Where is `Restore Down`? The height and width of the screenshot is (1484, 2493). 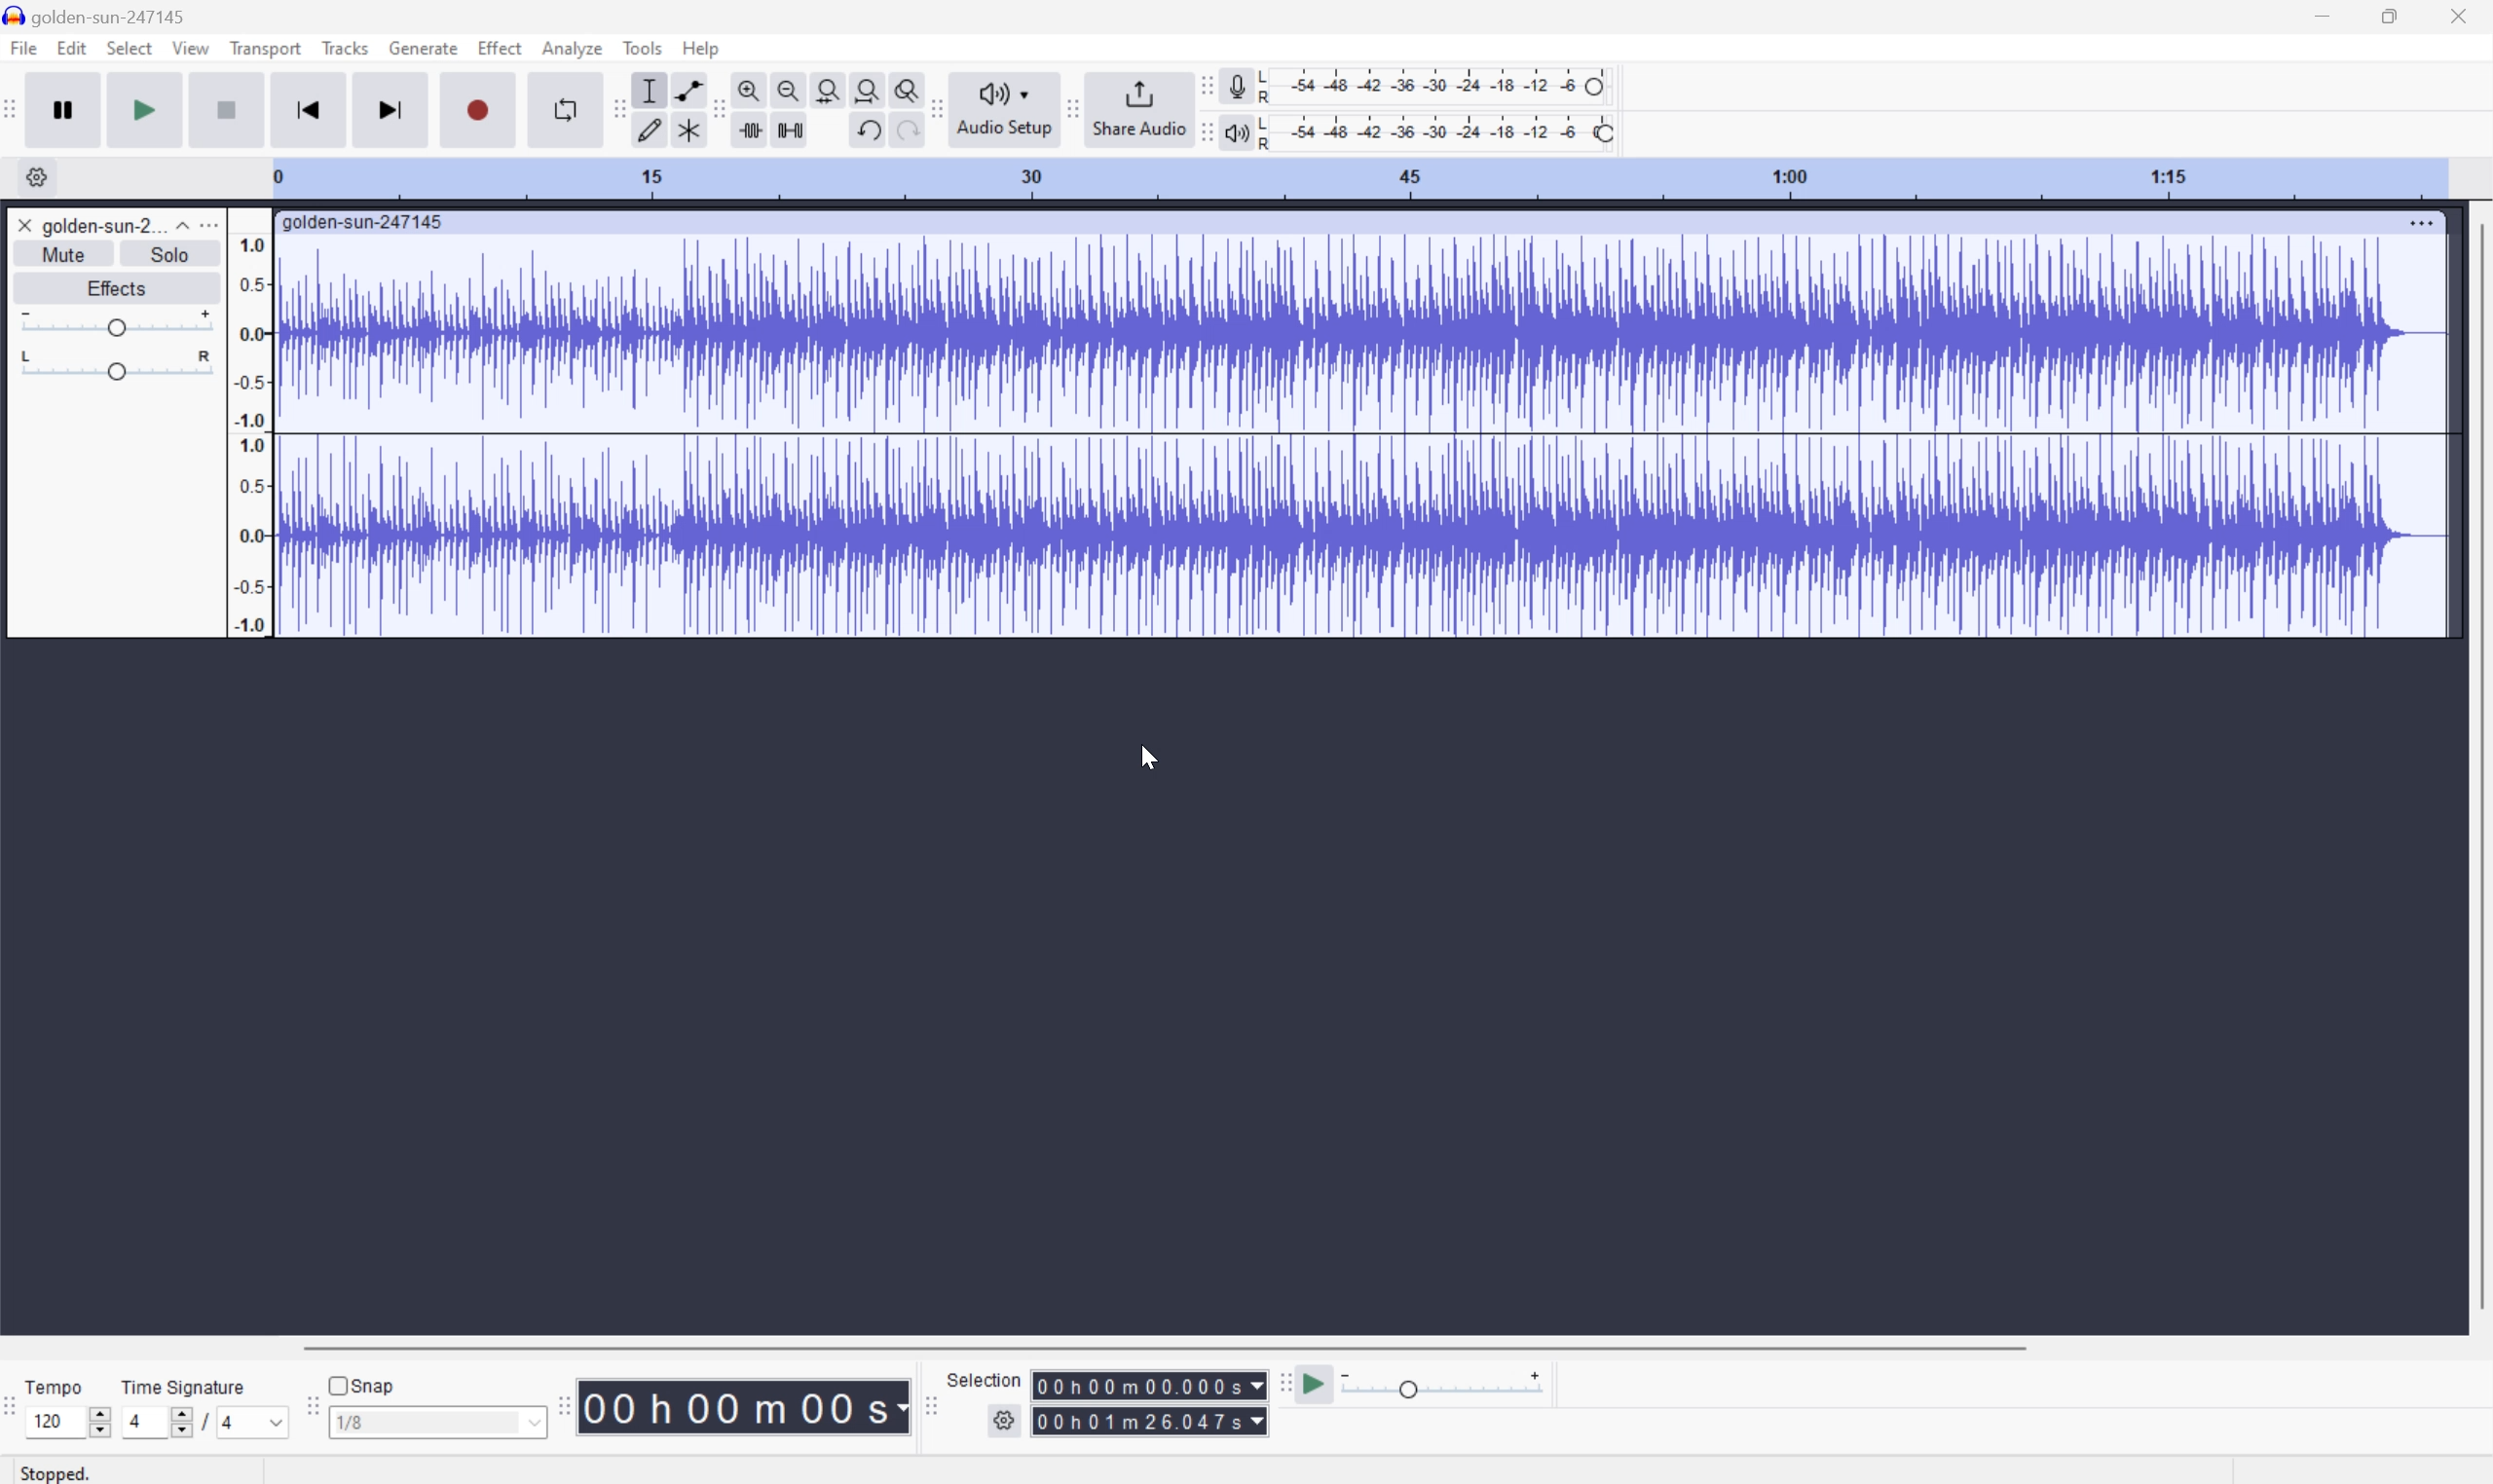 Restore Down is located at coordinates (2389, 18).